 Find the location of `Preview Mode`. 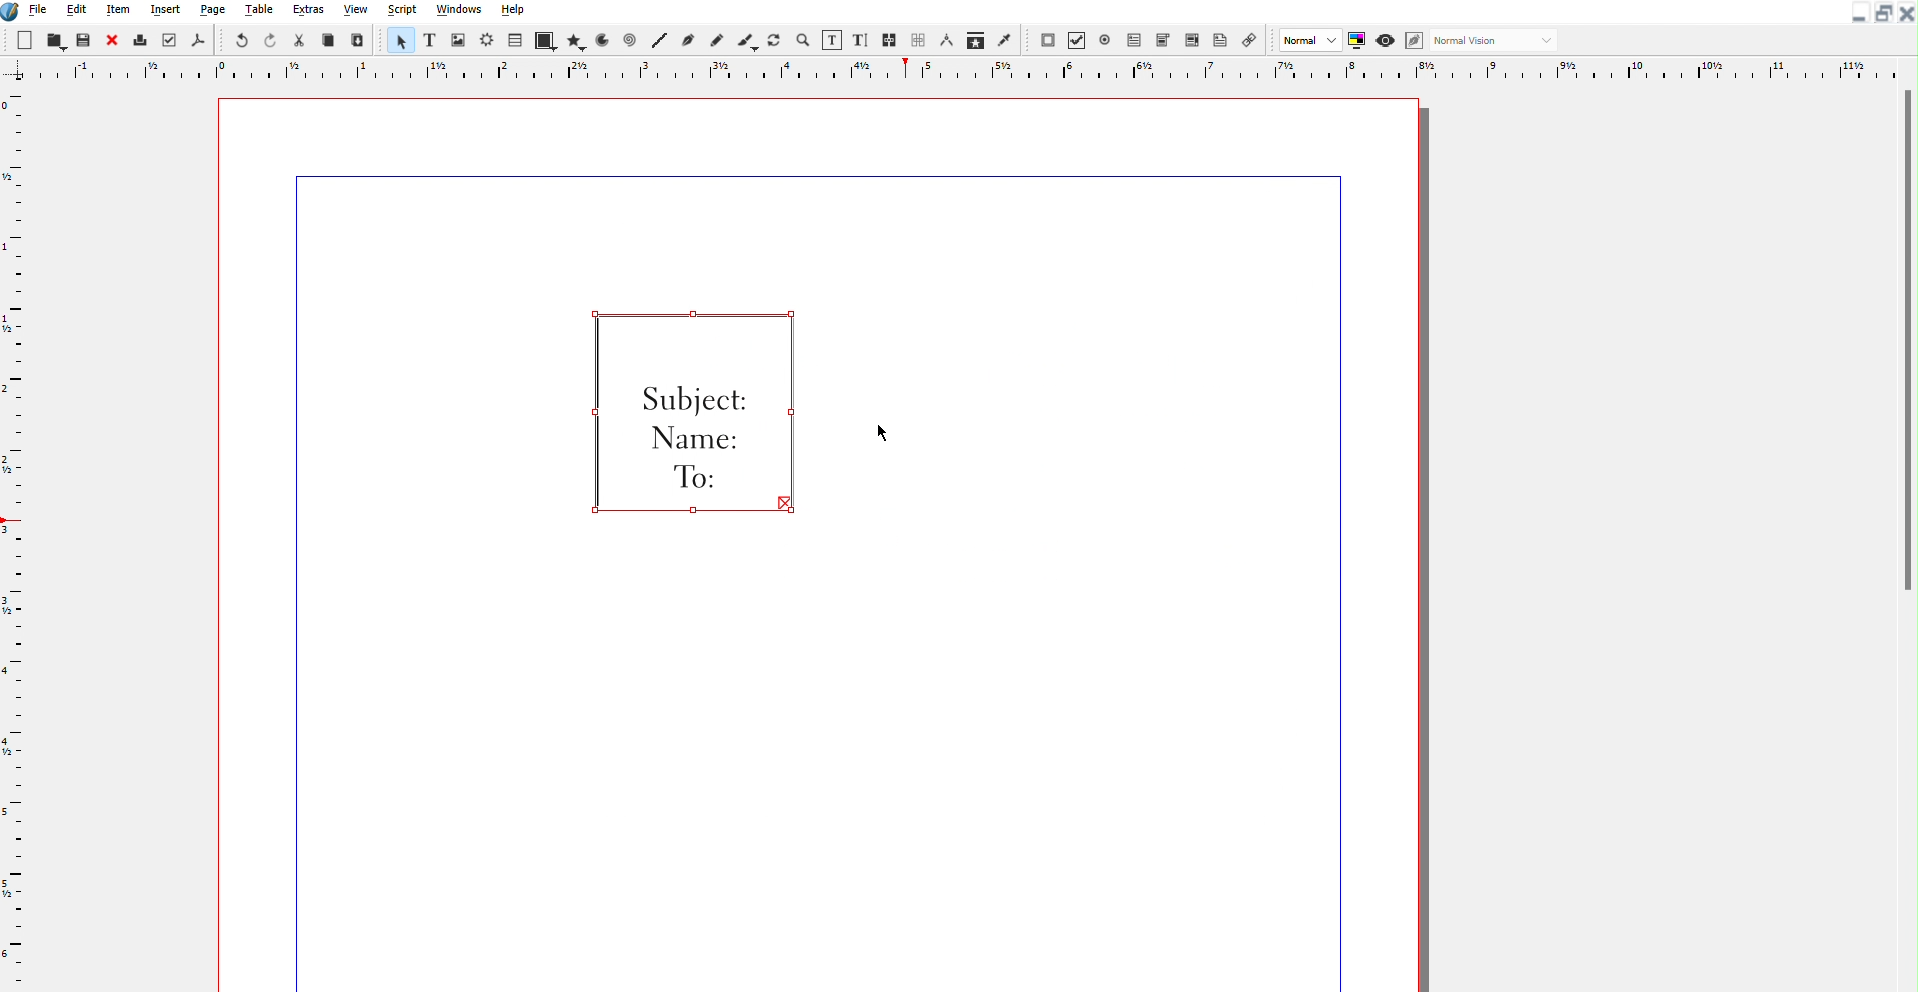

Preview Mode is located at coordinates (1385, 40).